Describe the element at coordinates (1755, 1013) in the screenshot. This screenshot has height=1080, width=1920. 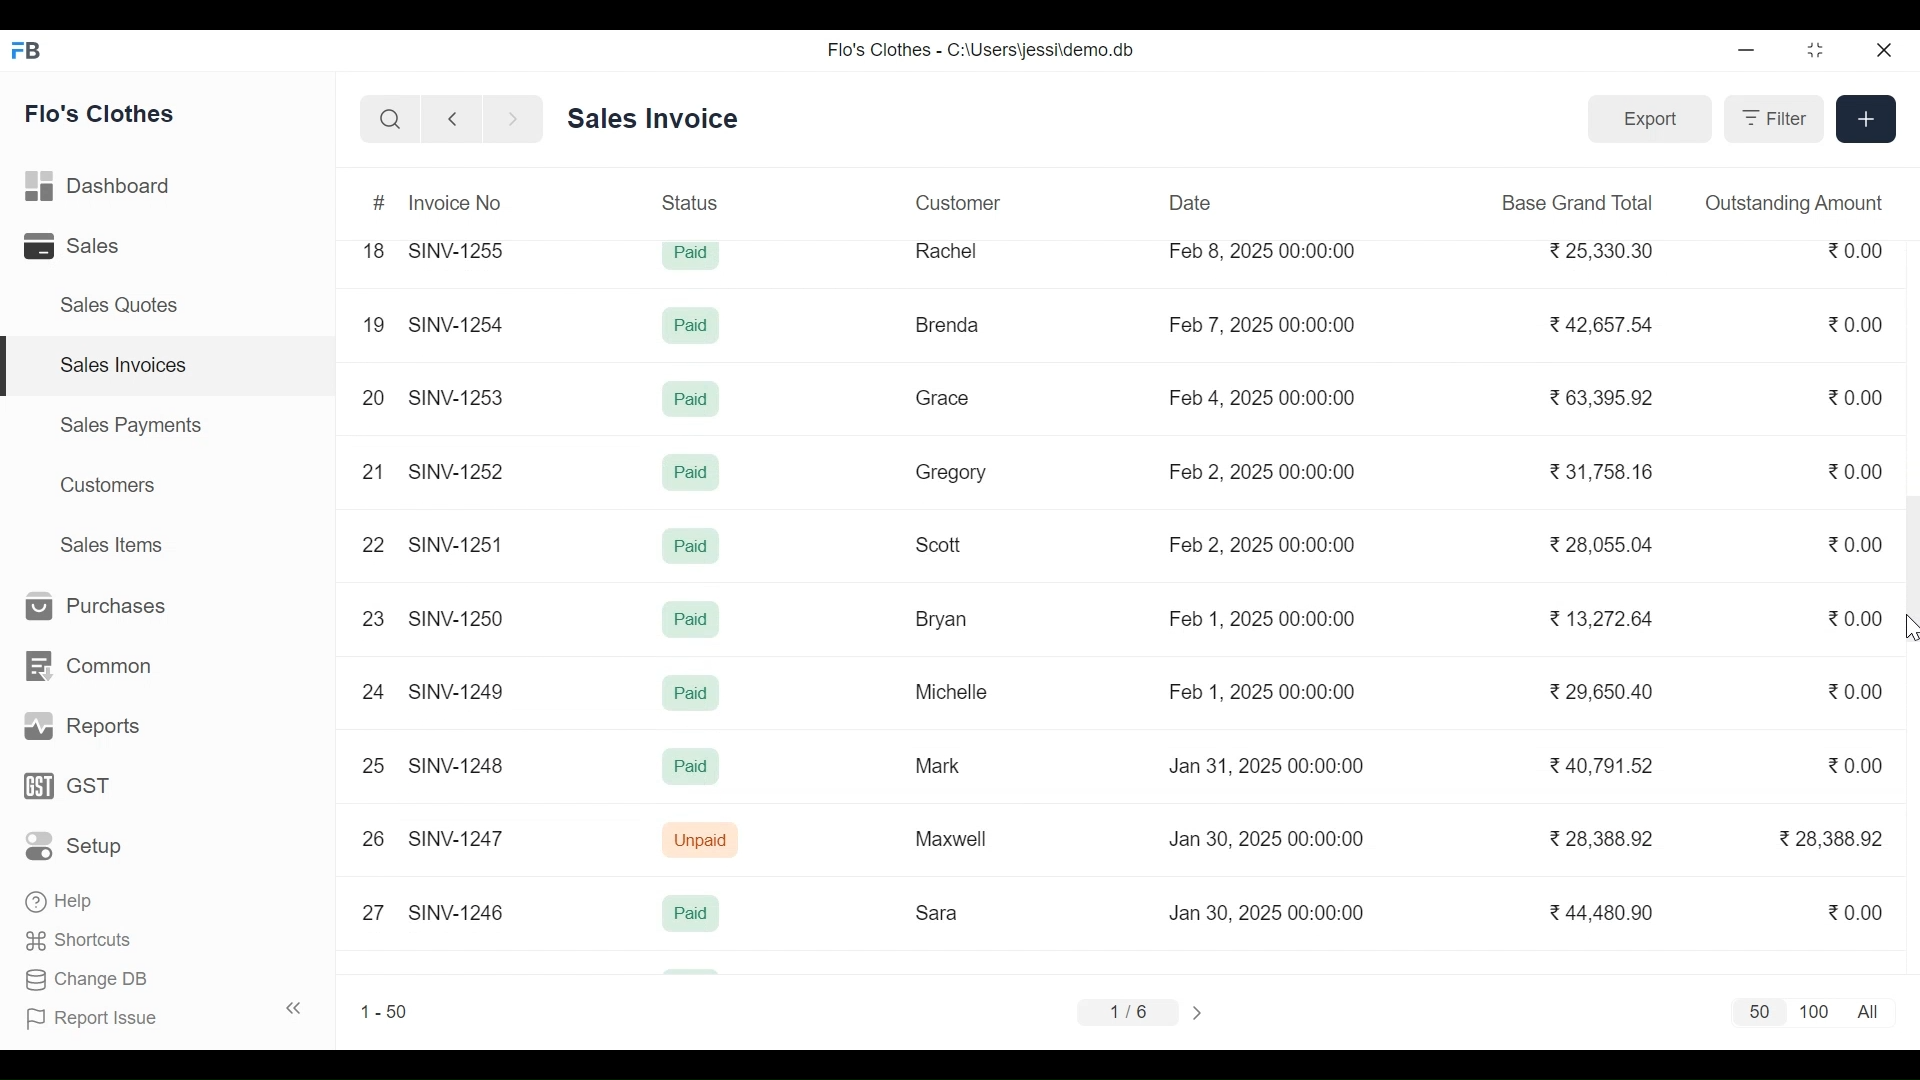
I see `50` at that location.